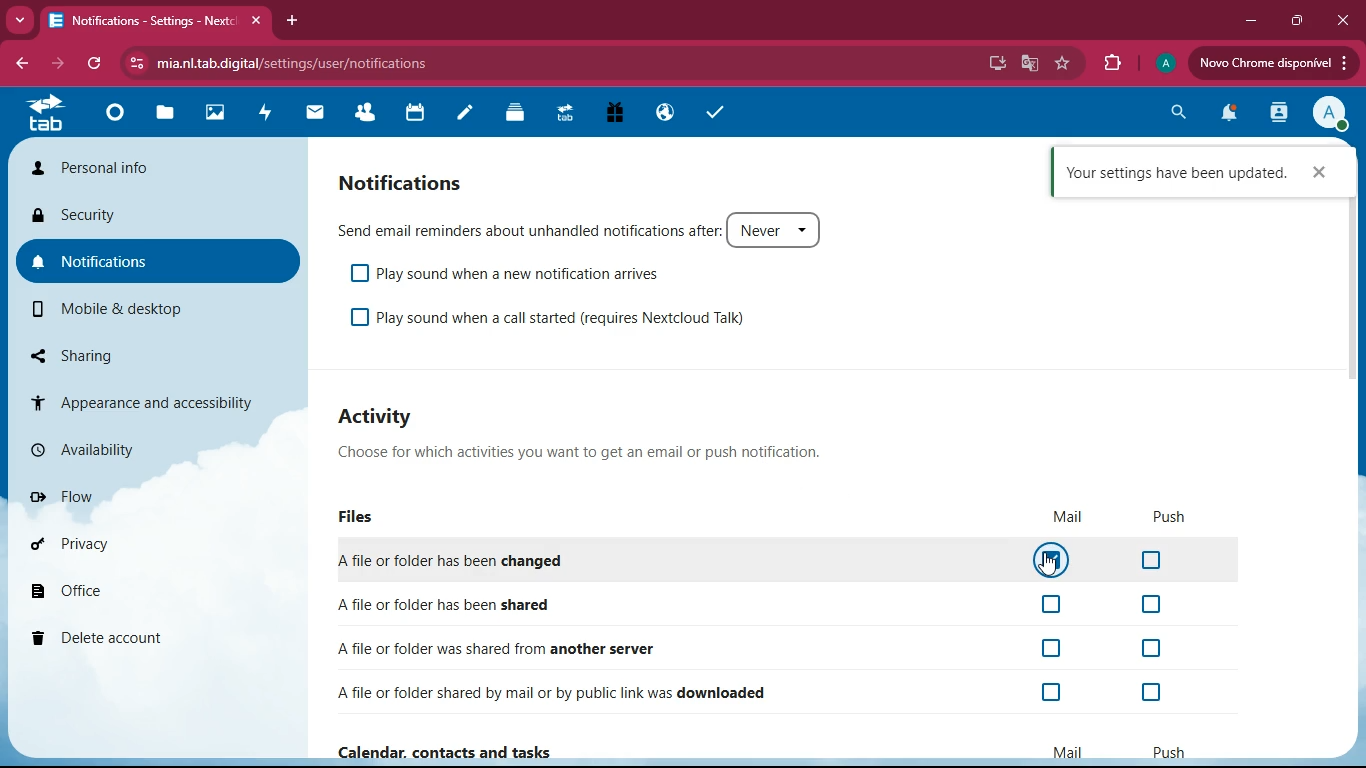  What do you see at coordinates (1055, 650) in the screenshot?
I see `off` at bounding box center [1055, 650].